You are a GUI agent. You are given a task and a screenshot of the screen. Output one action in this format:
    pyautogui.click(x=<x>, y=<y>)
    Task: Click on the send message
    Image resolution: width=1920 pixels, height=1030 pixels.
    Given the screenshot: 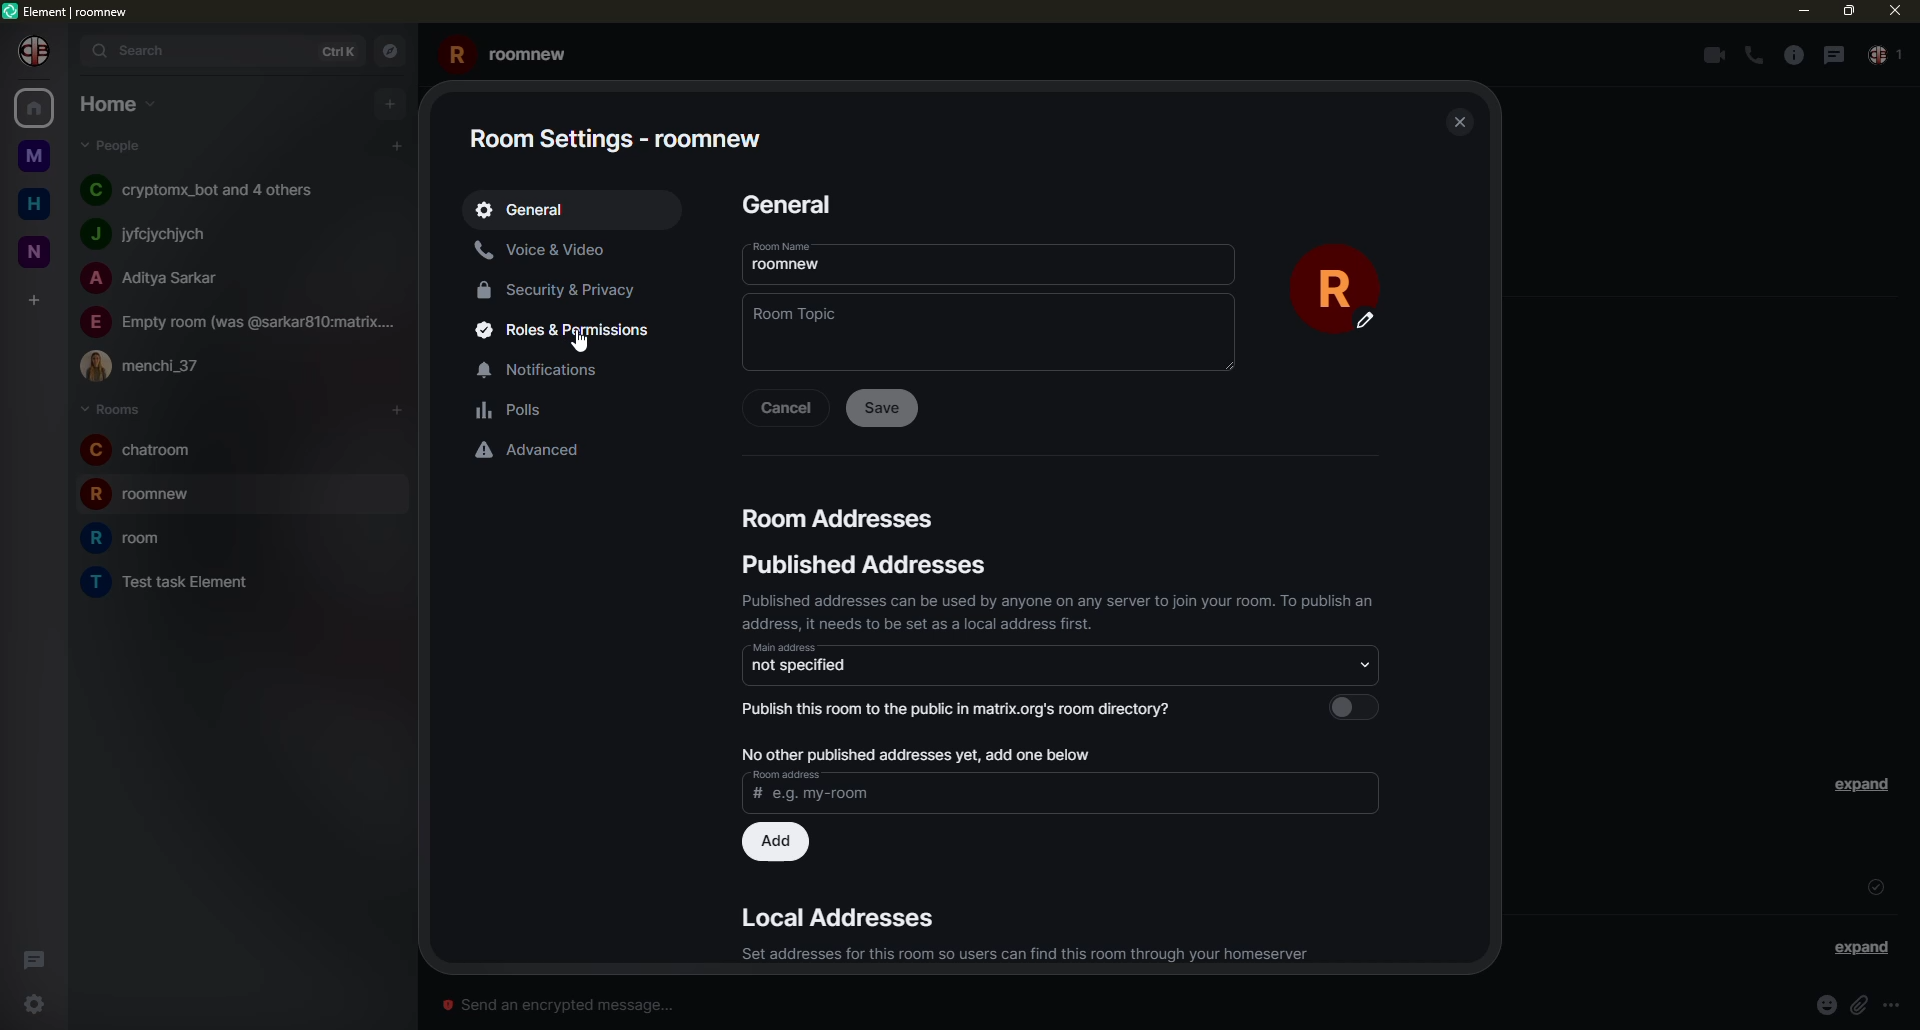 What is the action you would take?
    pyautogui.click(x=562, y=1004)
    